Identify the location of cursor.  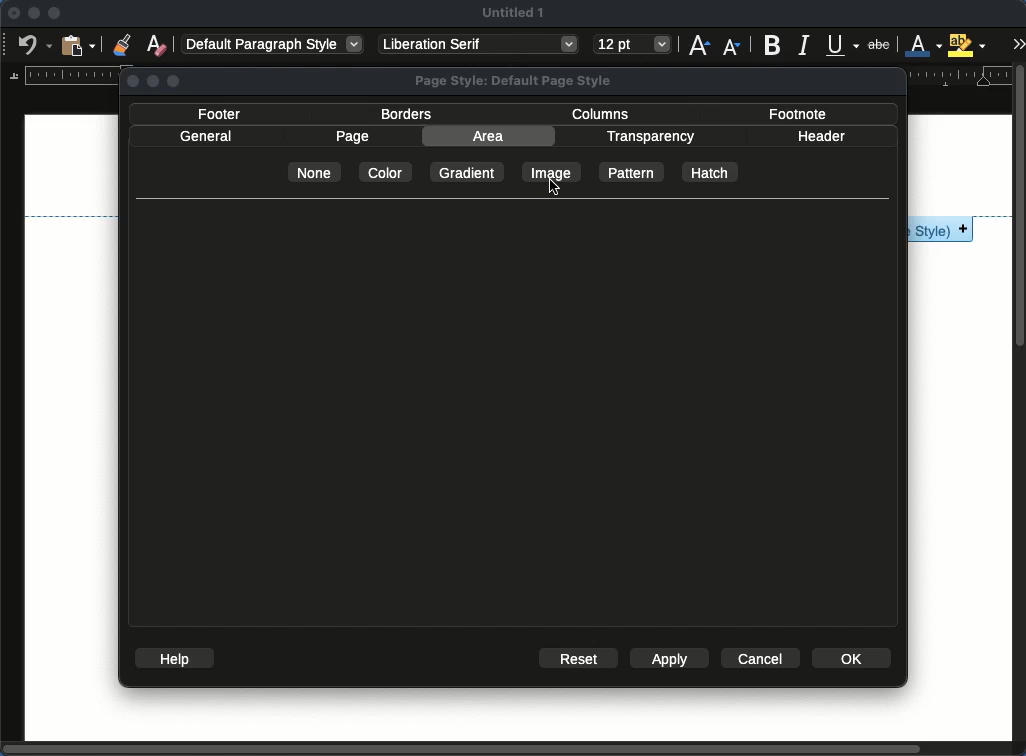
(556, 187).